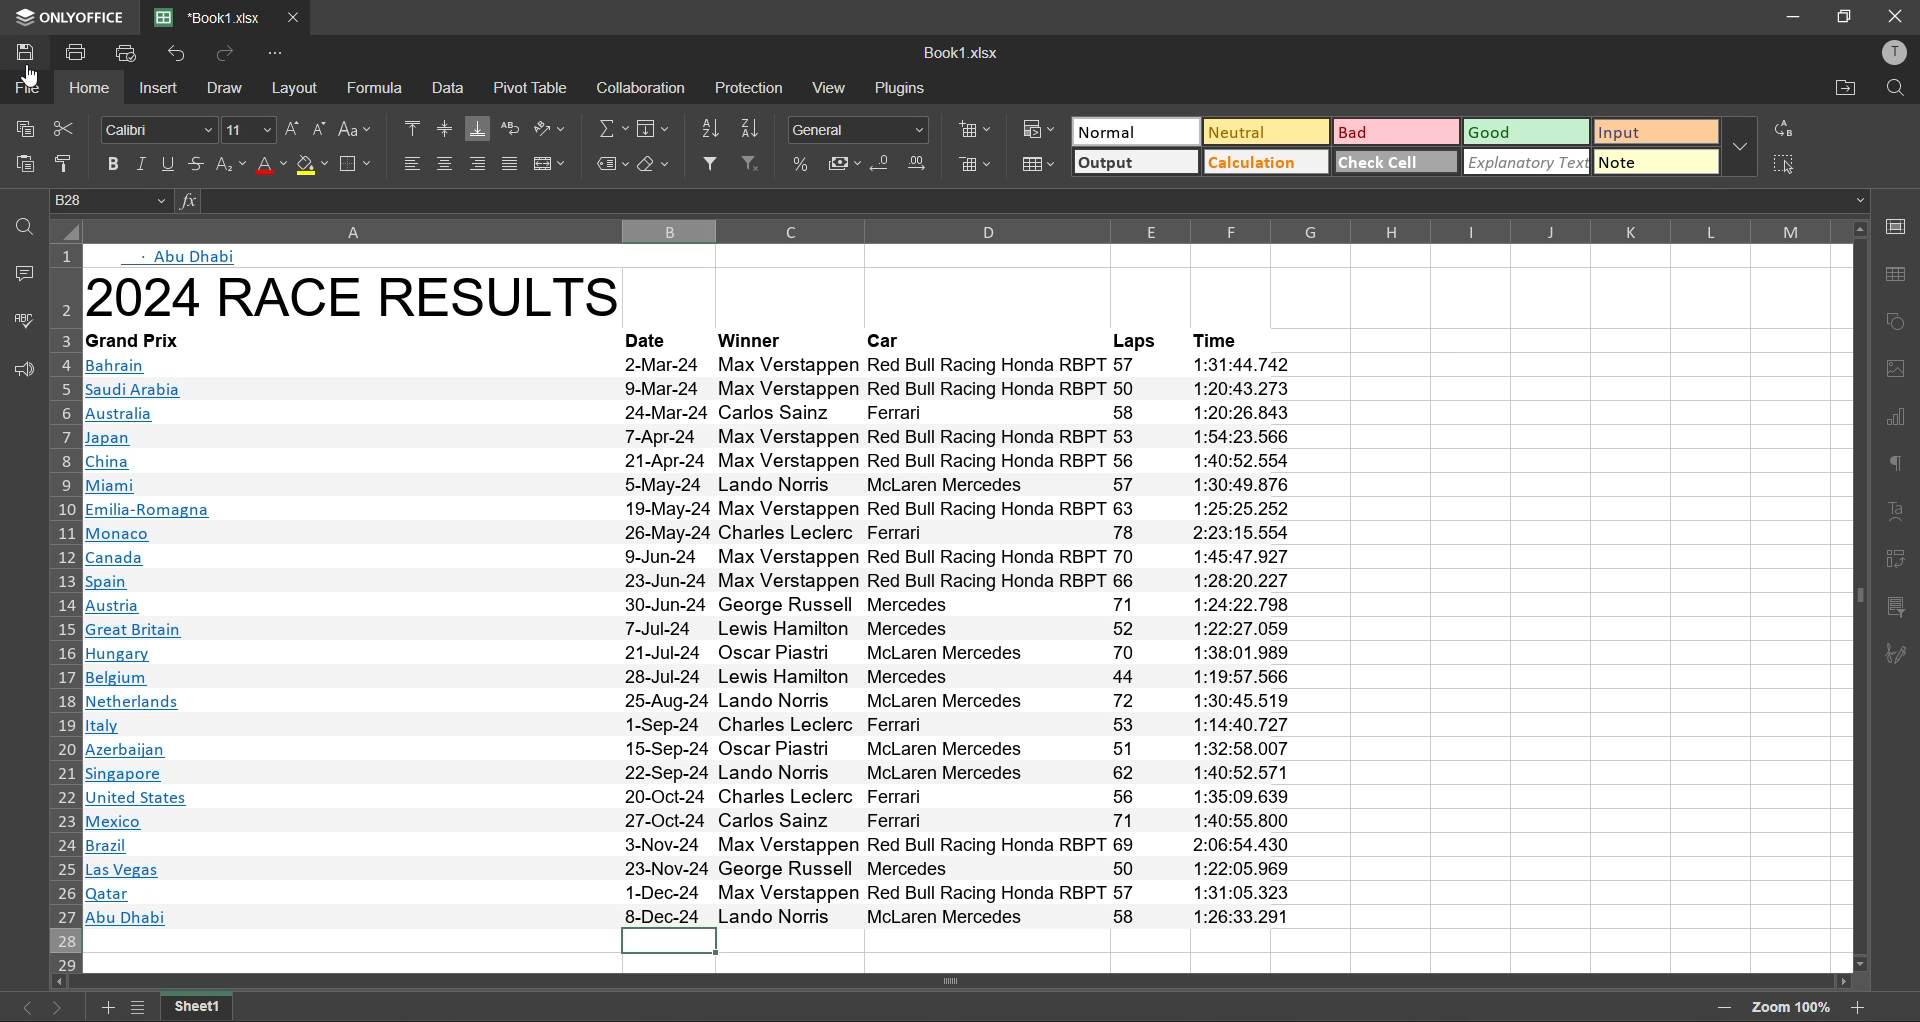 The height and width of the screenshot is (1022, 1920). What do you see at coordinates (688, 725) in the screenshot?
I see `Mitaly 1-Sep-24 Charles Leclerc Ferrari 53 1:14:40.727` at bounding box center [688, 725].